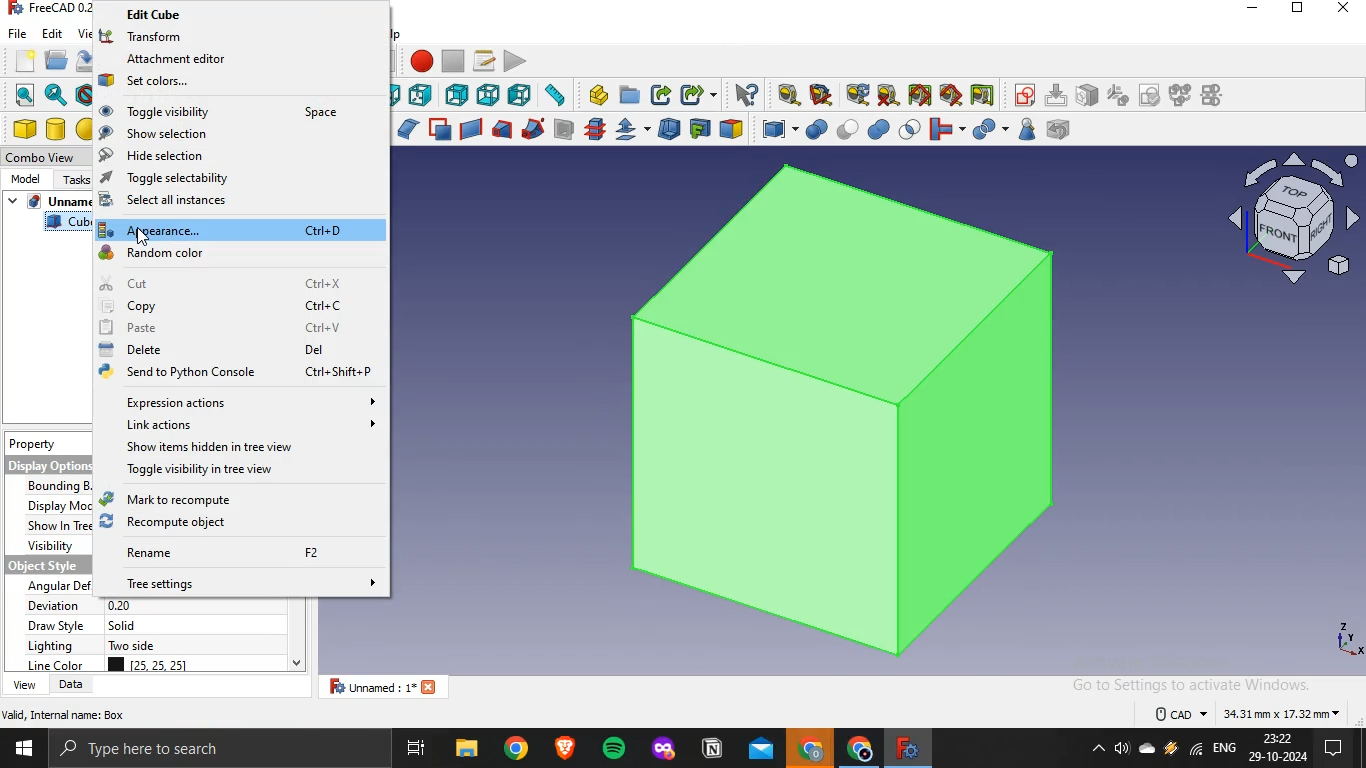 The image size is (1366, 768). I want to click on text, so click(66, 714).